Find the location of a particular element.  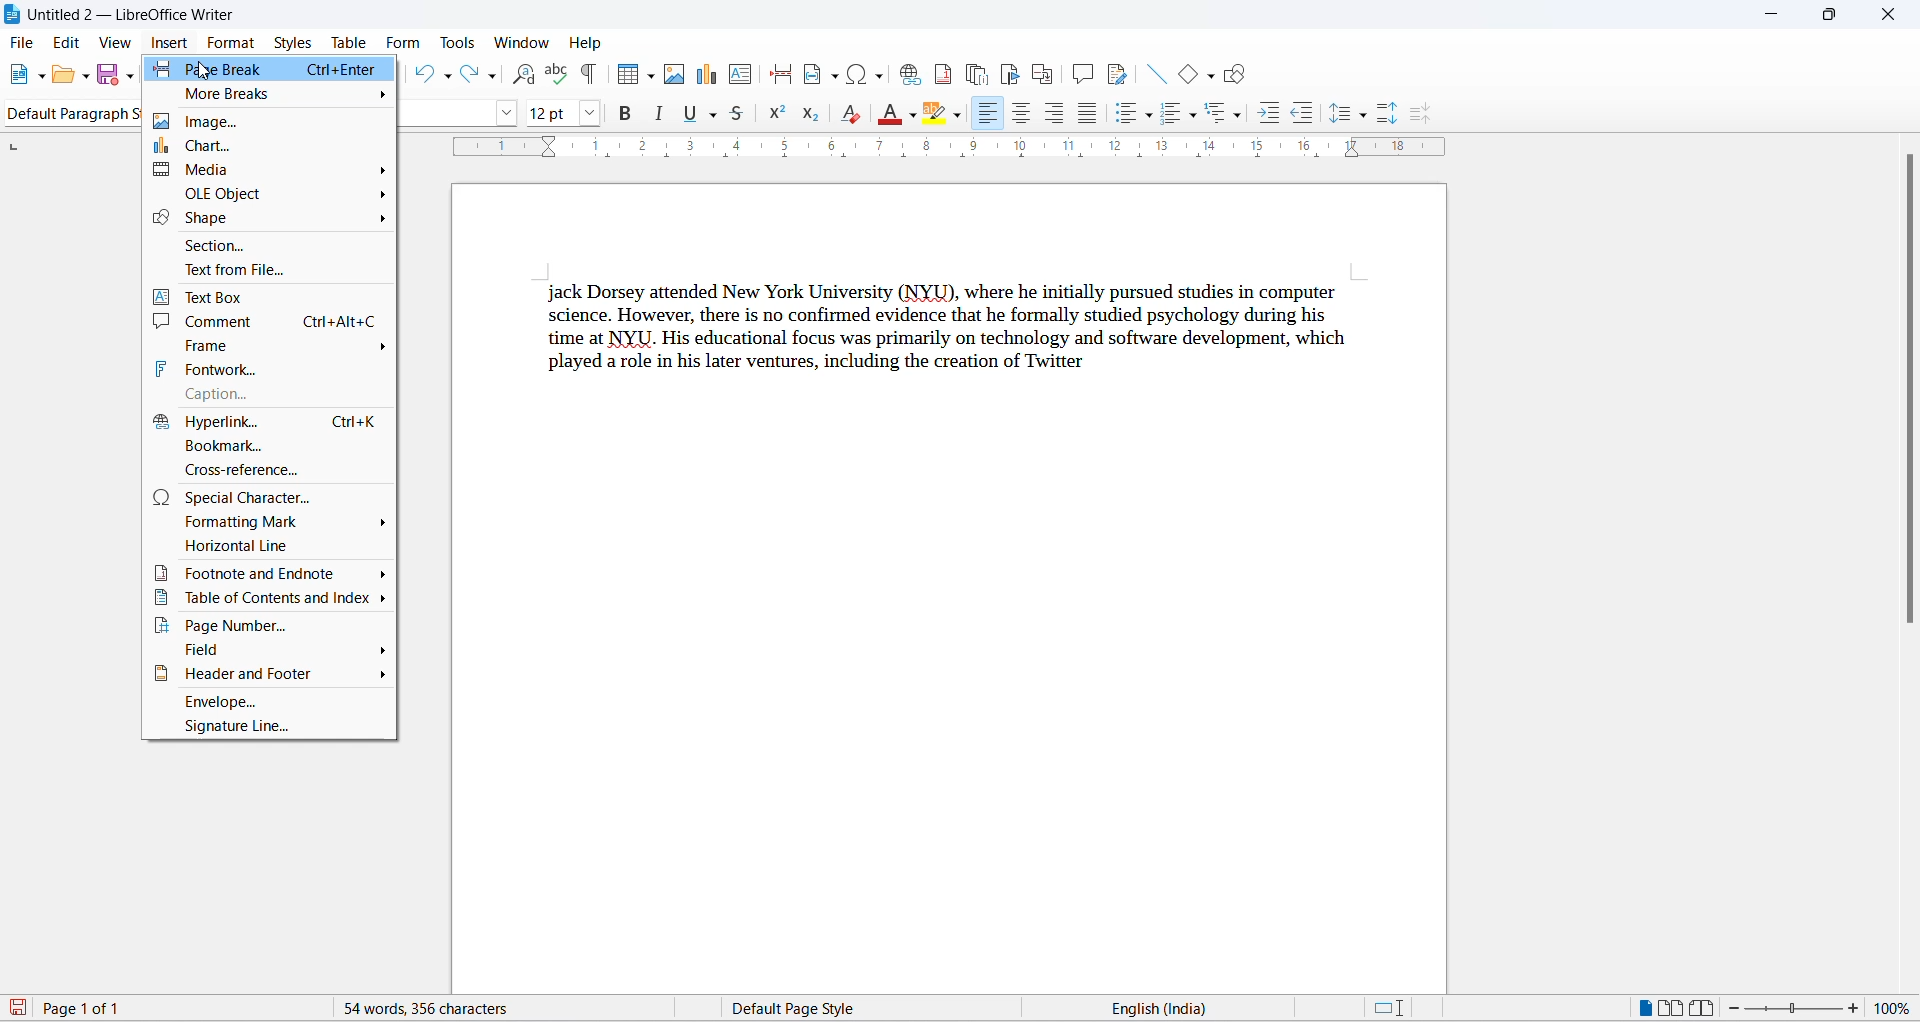

page breaks is located at coordinates (278, 69).